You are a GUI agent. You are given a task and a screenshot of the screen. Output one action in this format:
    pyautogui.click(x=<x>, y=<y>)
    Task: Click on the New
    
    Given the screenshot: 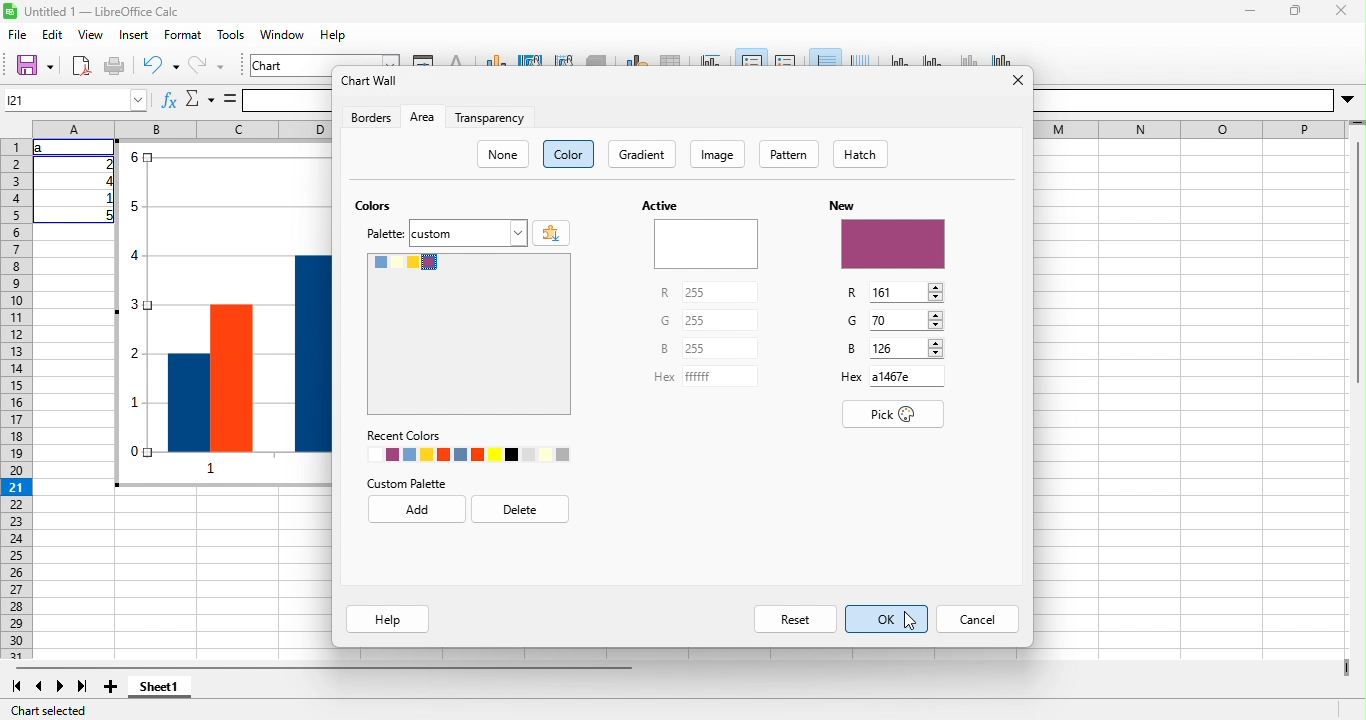 What is the action you would take?
    pyautogui.click(x=842, y=206)
    